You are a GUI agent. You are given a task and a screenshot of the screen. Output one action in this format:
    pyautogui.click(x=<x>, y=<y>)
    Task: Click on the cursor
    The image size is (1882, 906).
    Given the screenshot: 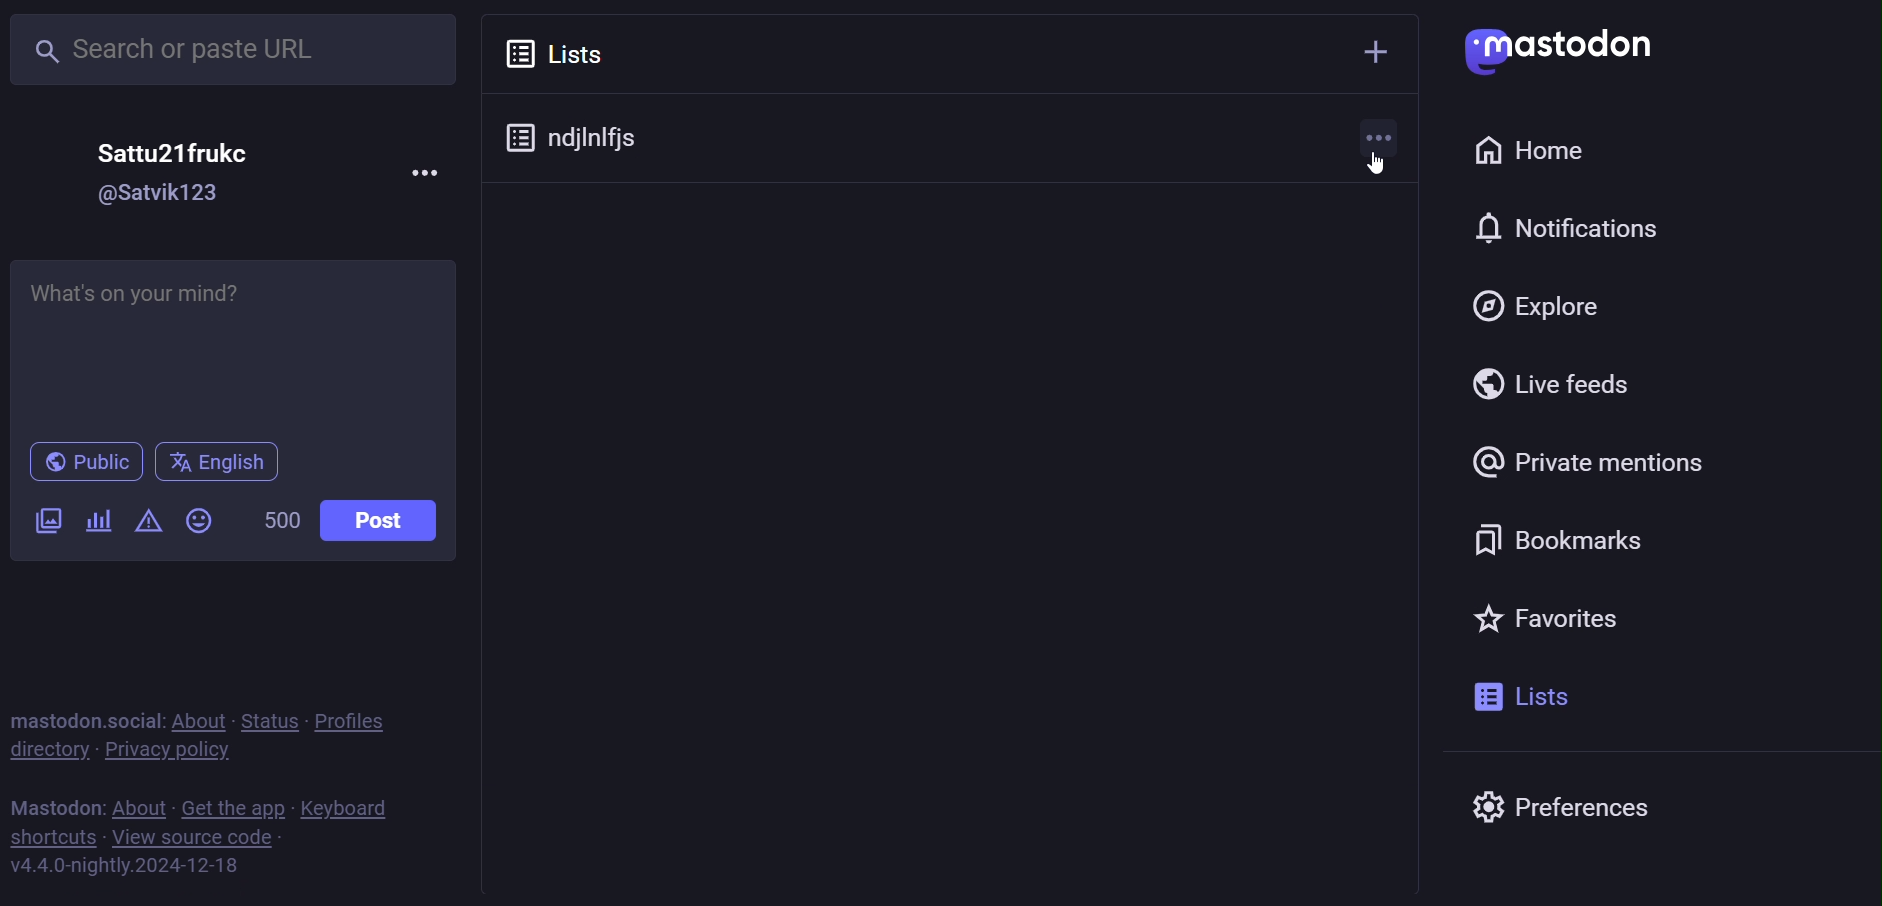 What is the action you would take?
    pyautogui.click(x=1375, y=158)
    